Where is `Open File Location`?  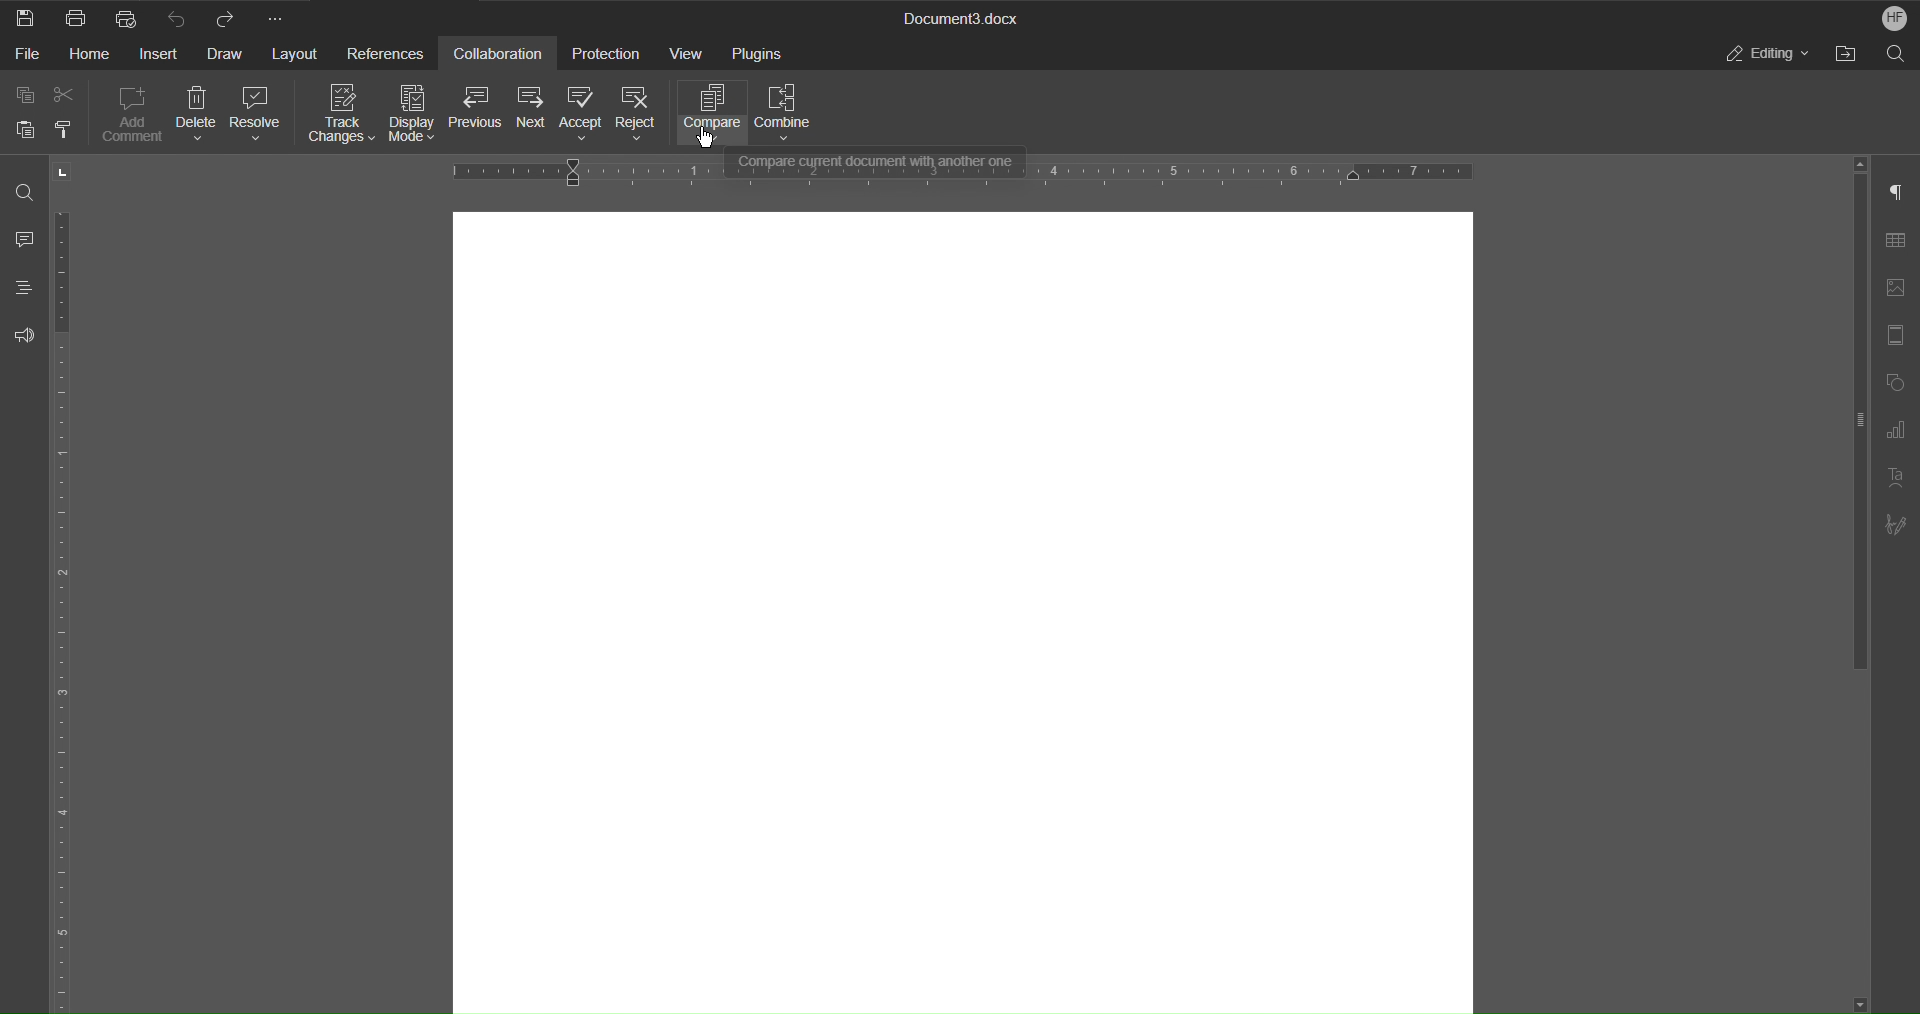 Open File Location is located at coordinates (1845, 54).